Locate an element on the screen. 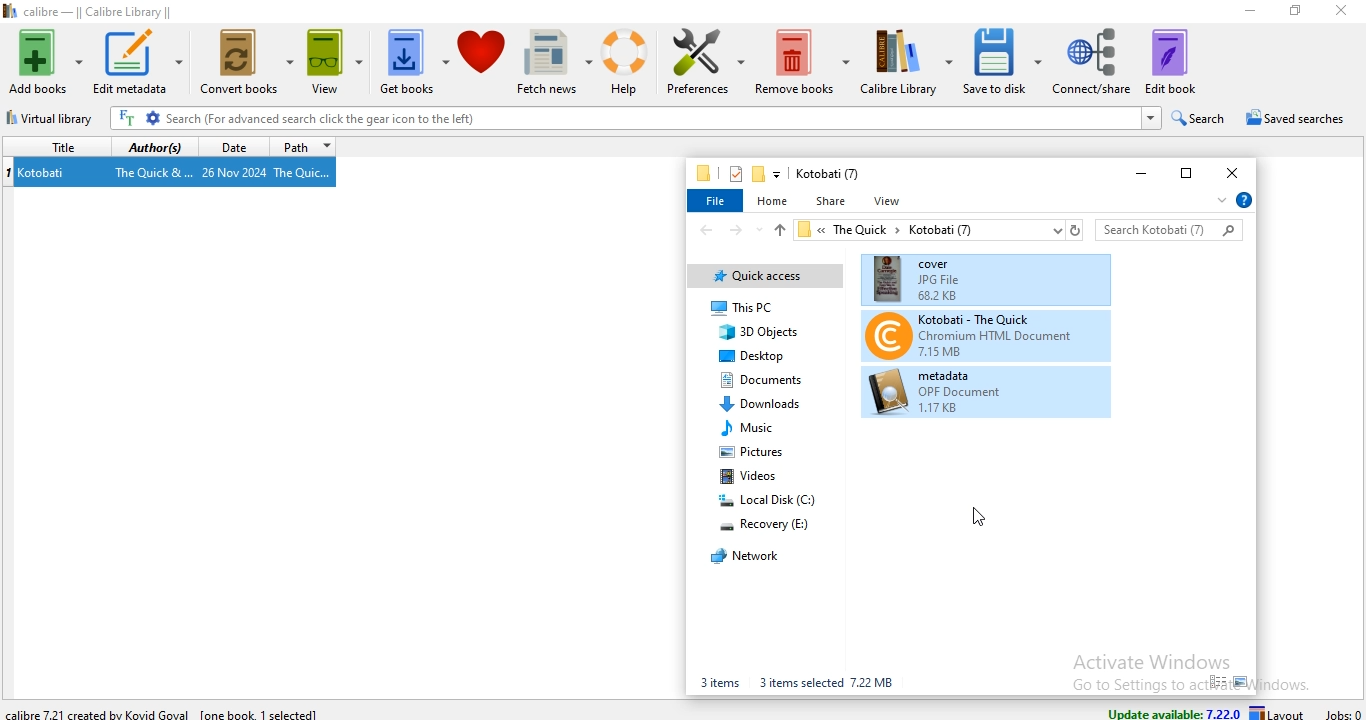  remove books is located at coordinates (802, 60).